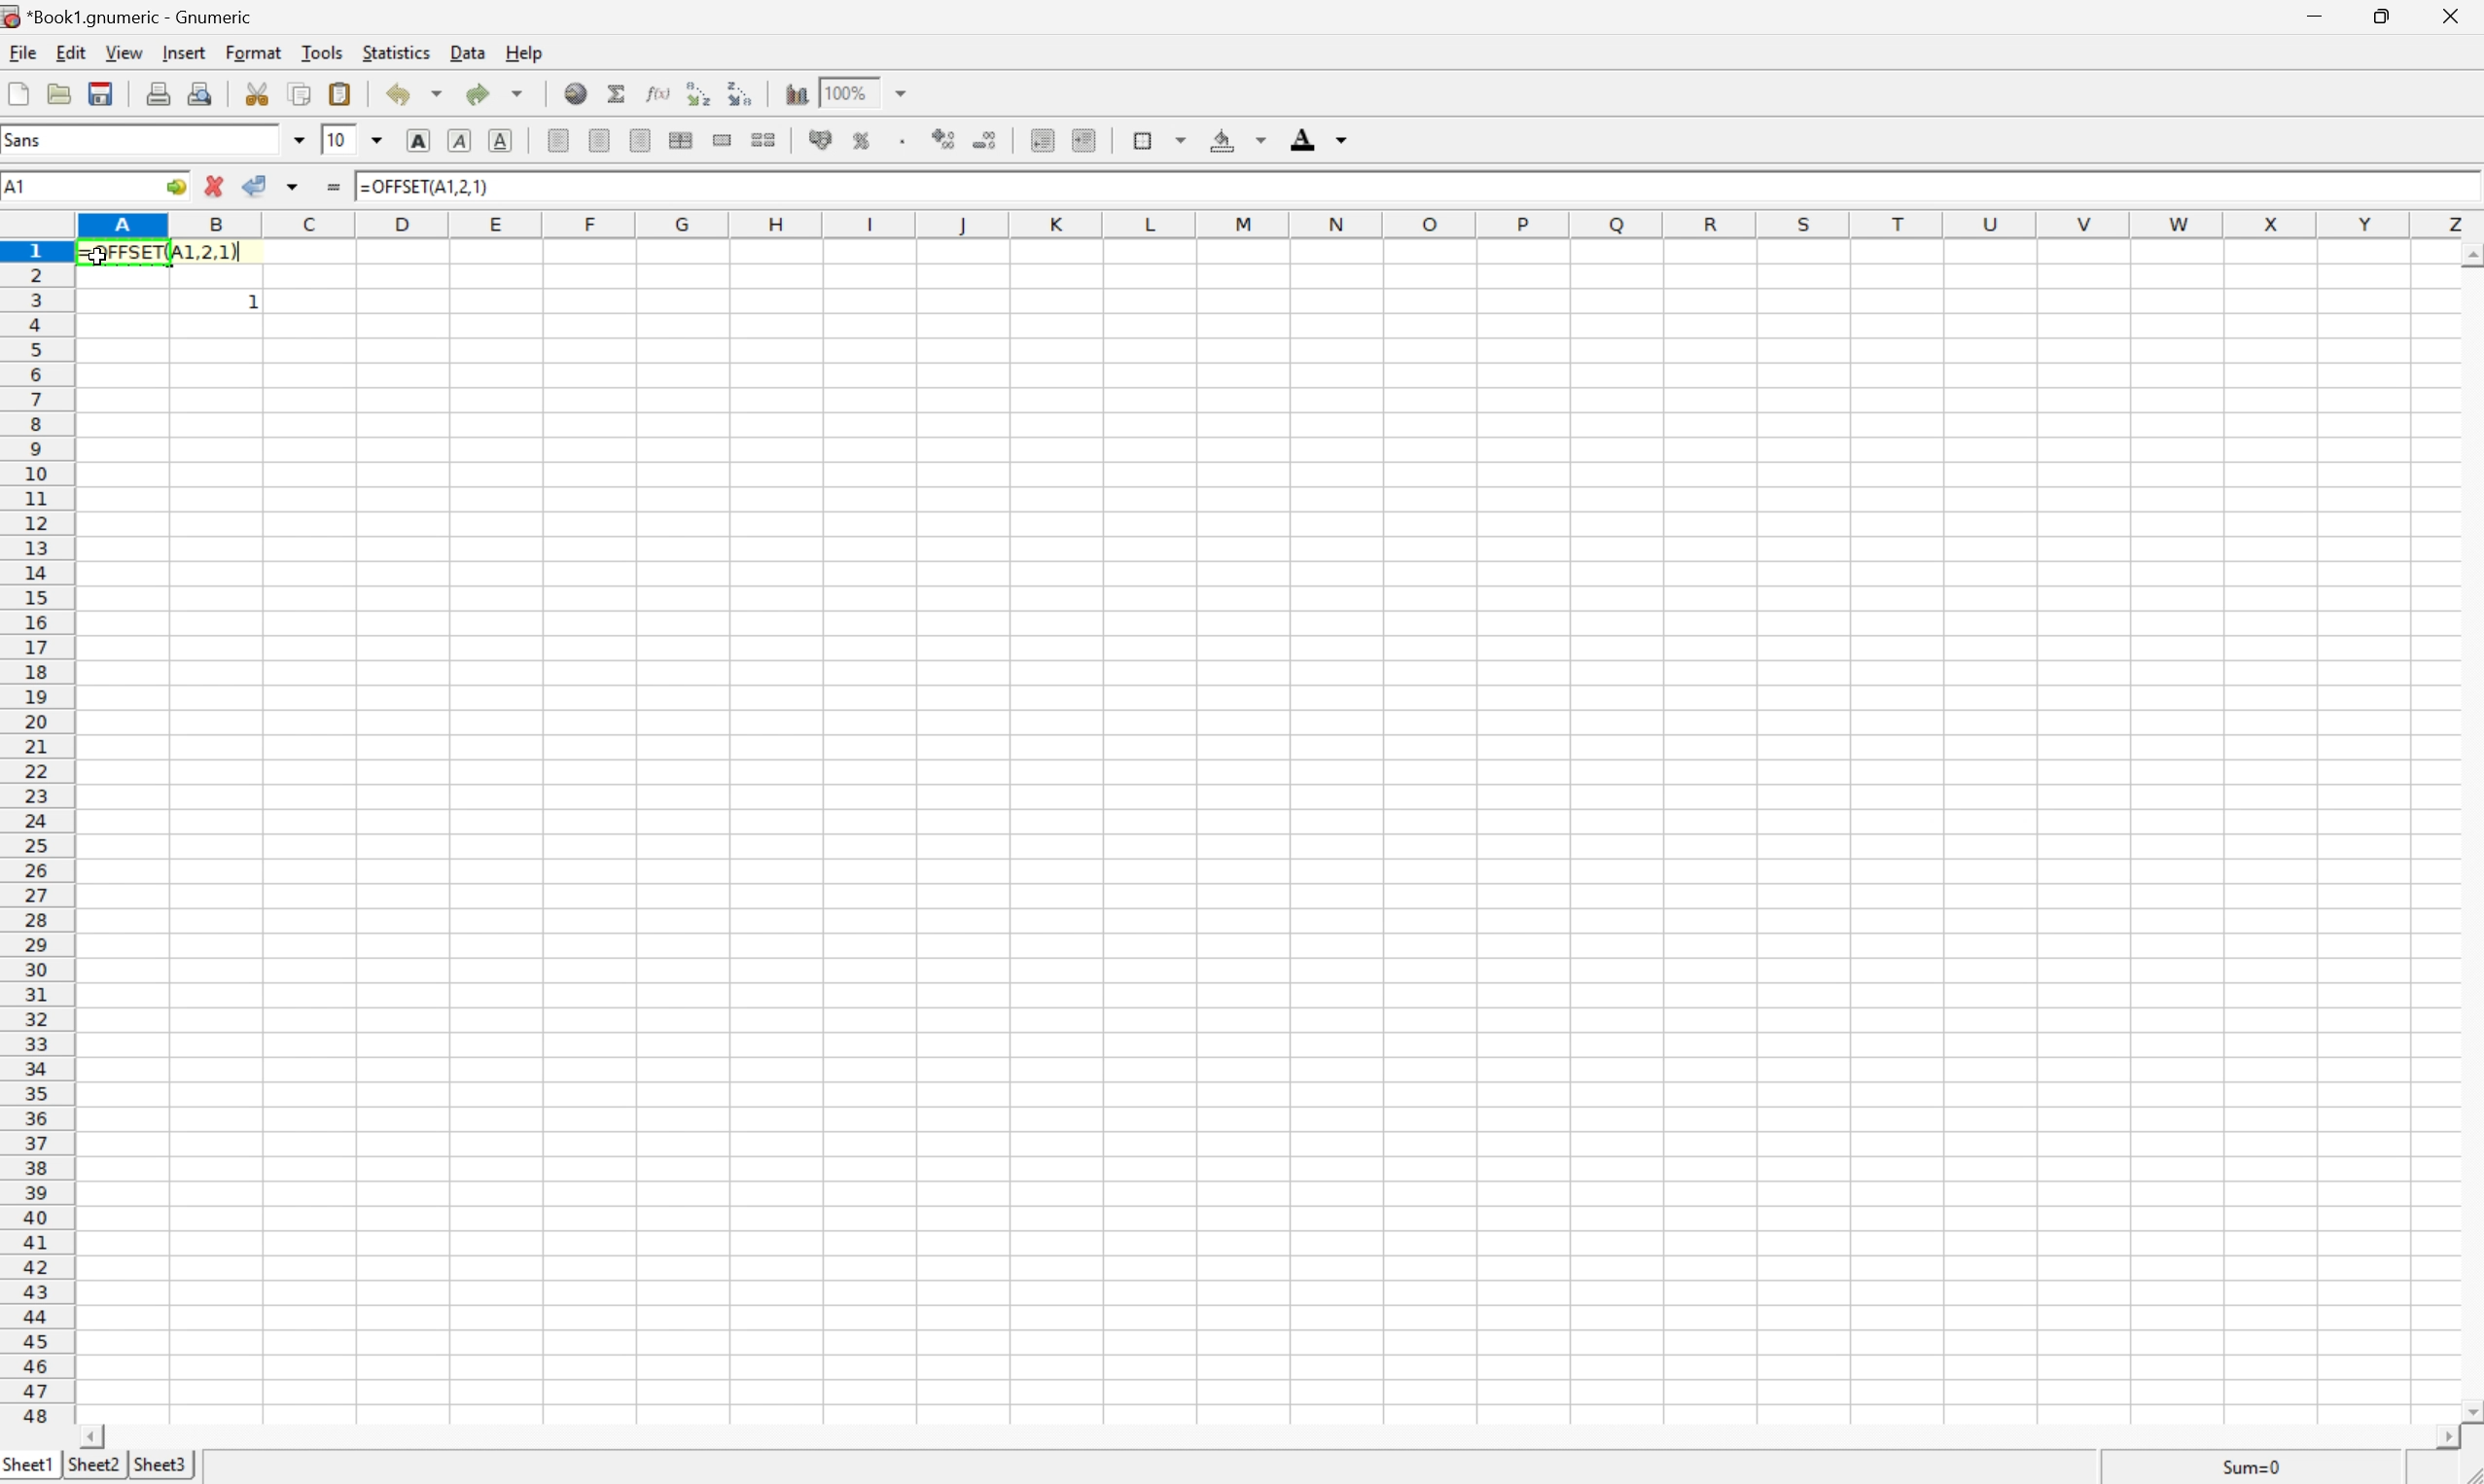 The image size is (2484, 1484). What do you see at coordinates (2382, 17) in the screenshot?
I see `restore down` at bounding box center [2382, 17].